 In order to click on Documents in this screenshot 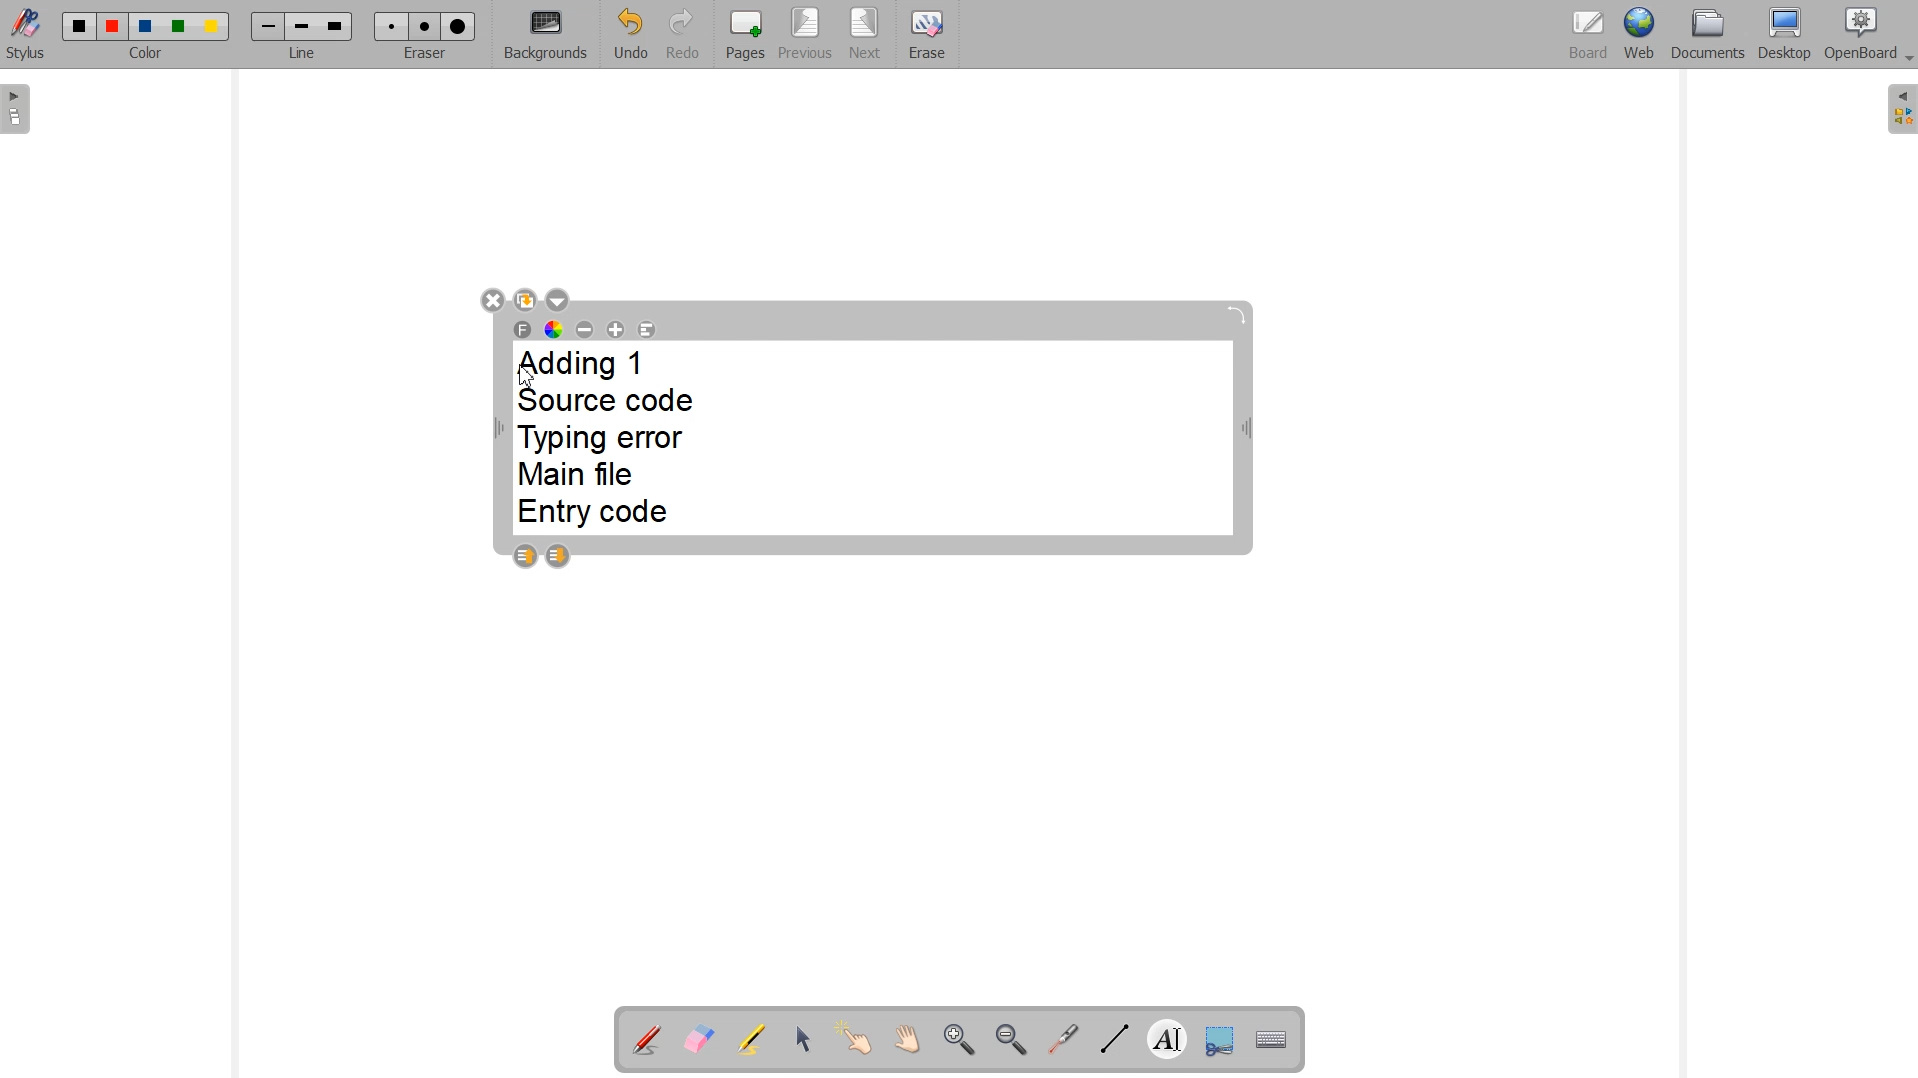, I will do `click(1708, 36)`.